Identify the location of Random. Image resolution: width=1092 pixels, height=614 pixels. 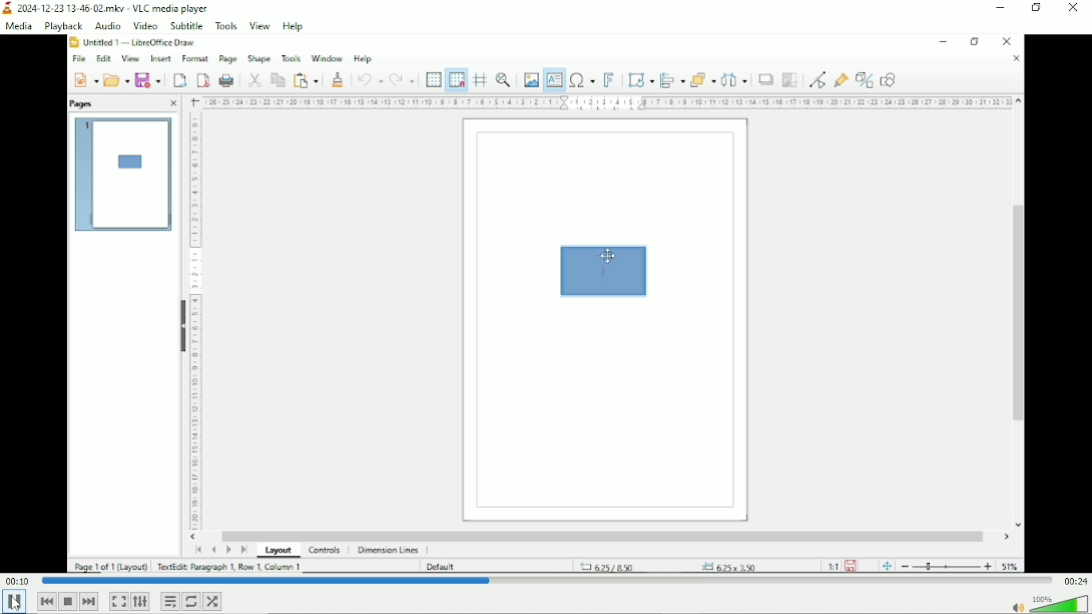
(213, 601).